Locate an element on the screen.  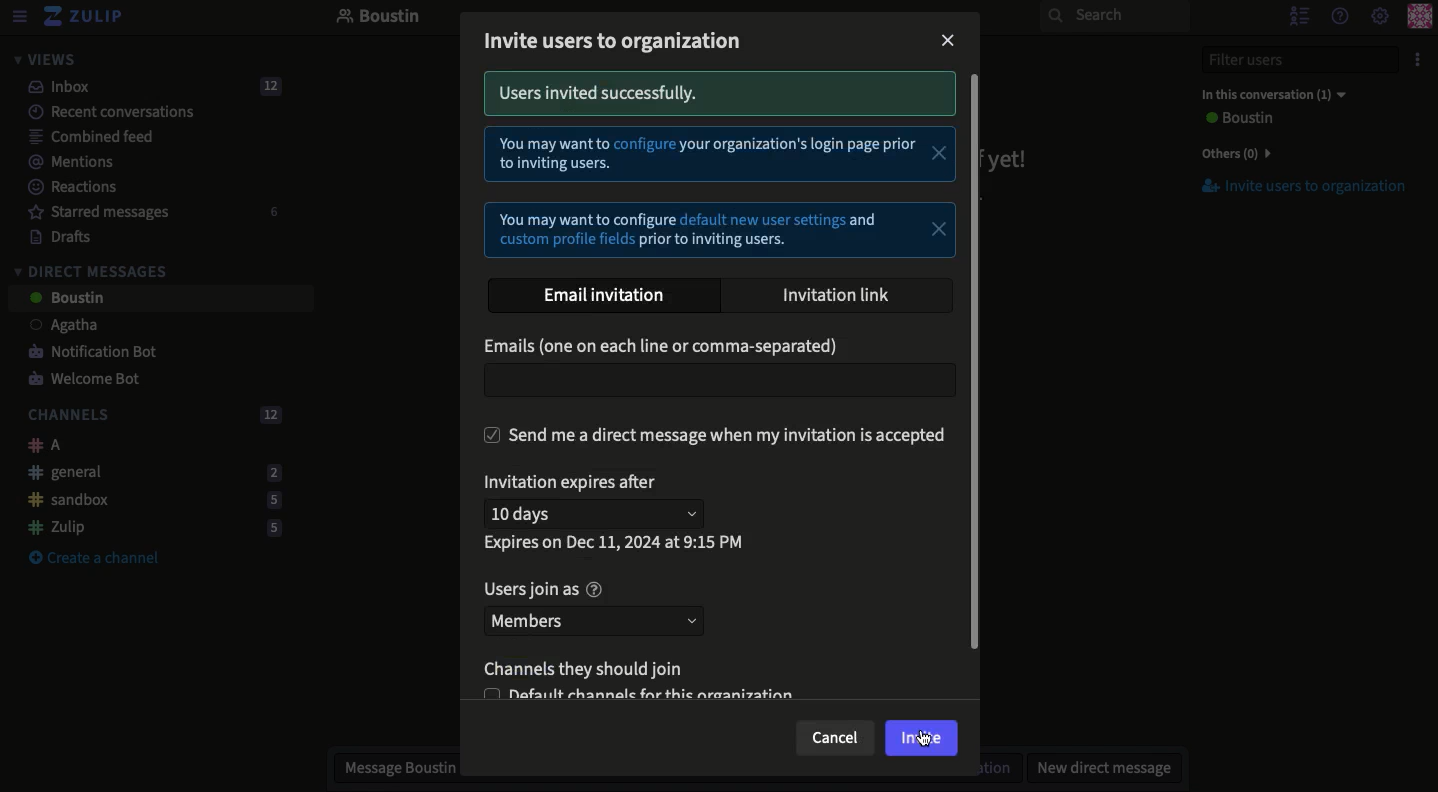
Profile is located at coordinates (1419, 18).